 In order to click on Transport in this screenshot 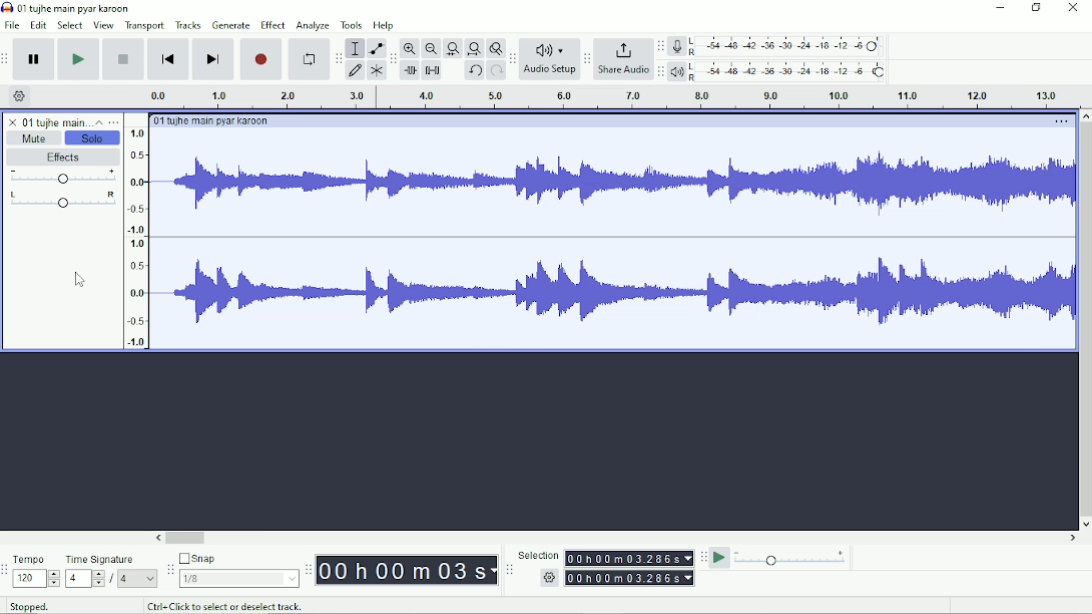, I will do `click(145, 26)`.